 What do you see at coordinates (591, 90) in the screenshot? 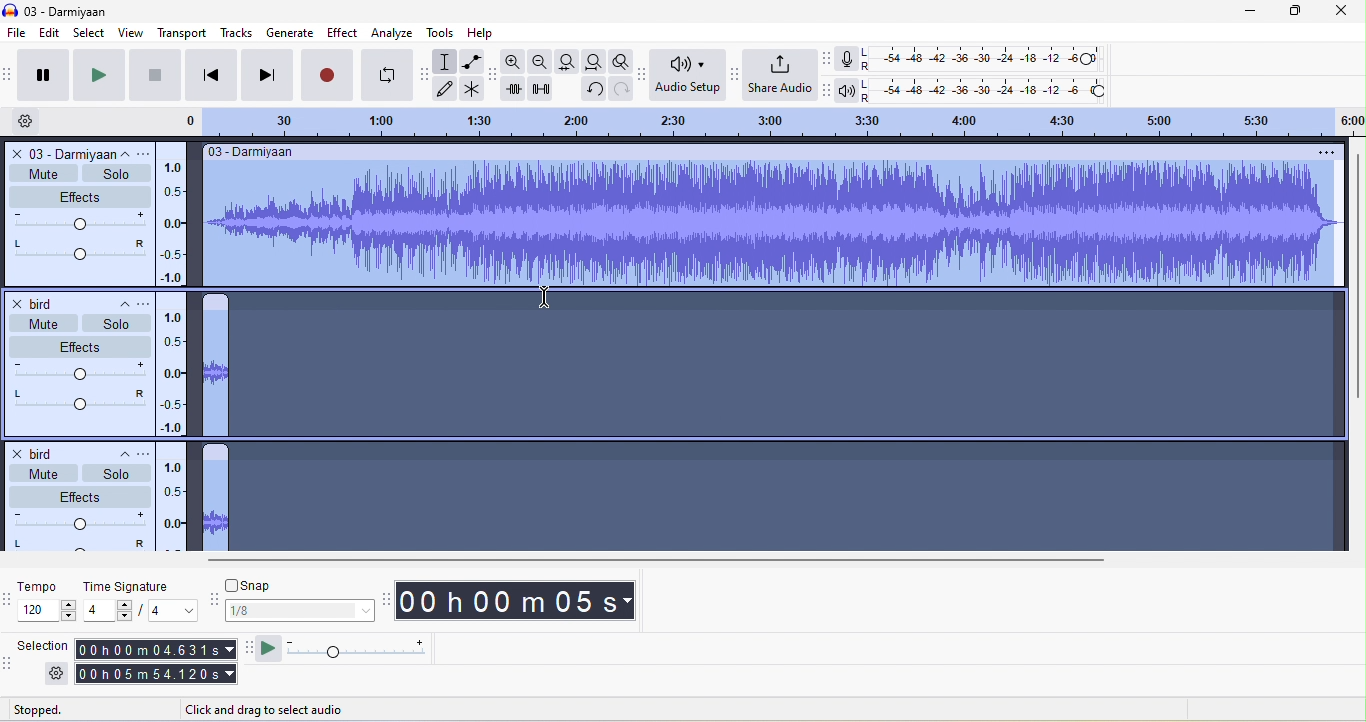
I see `undo` at bounding box center [591, 90].